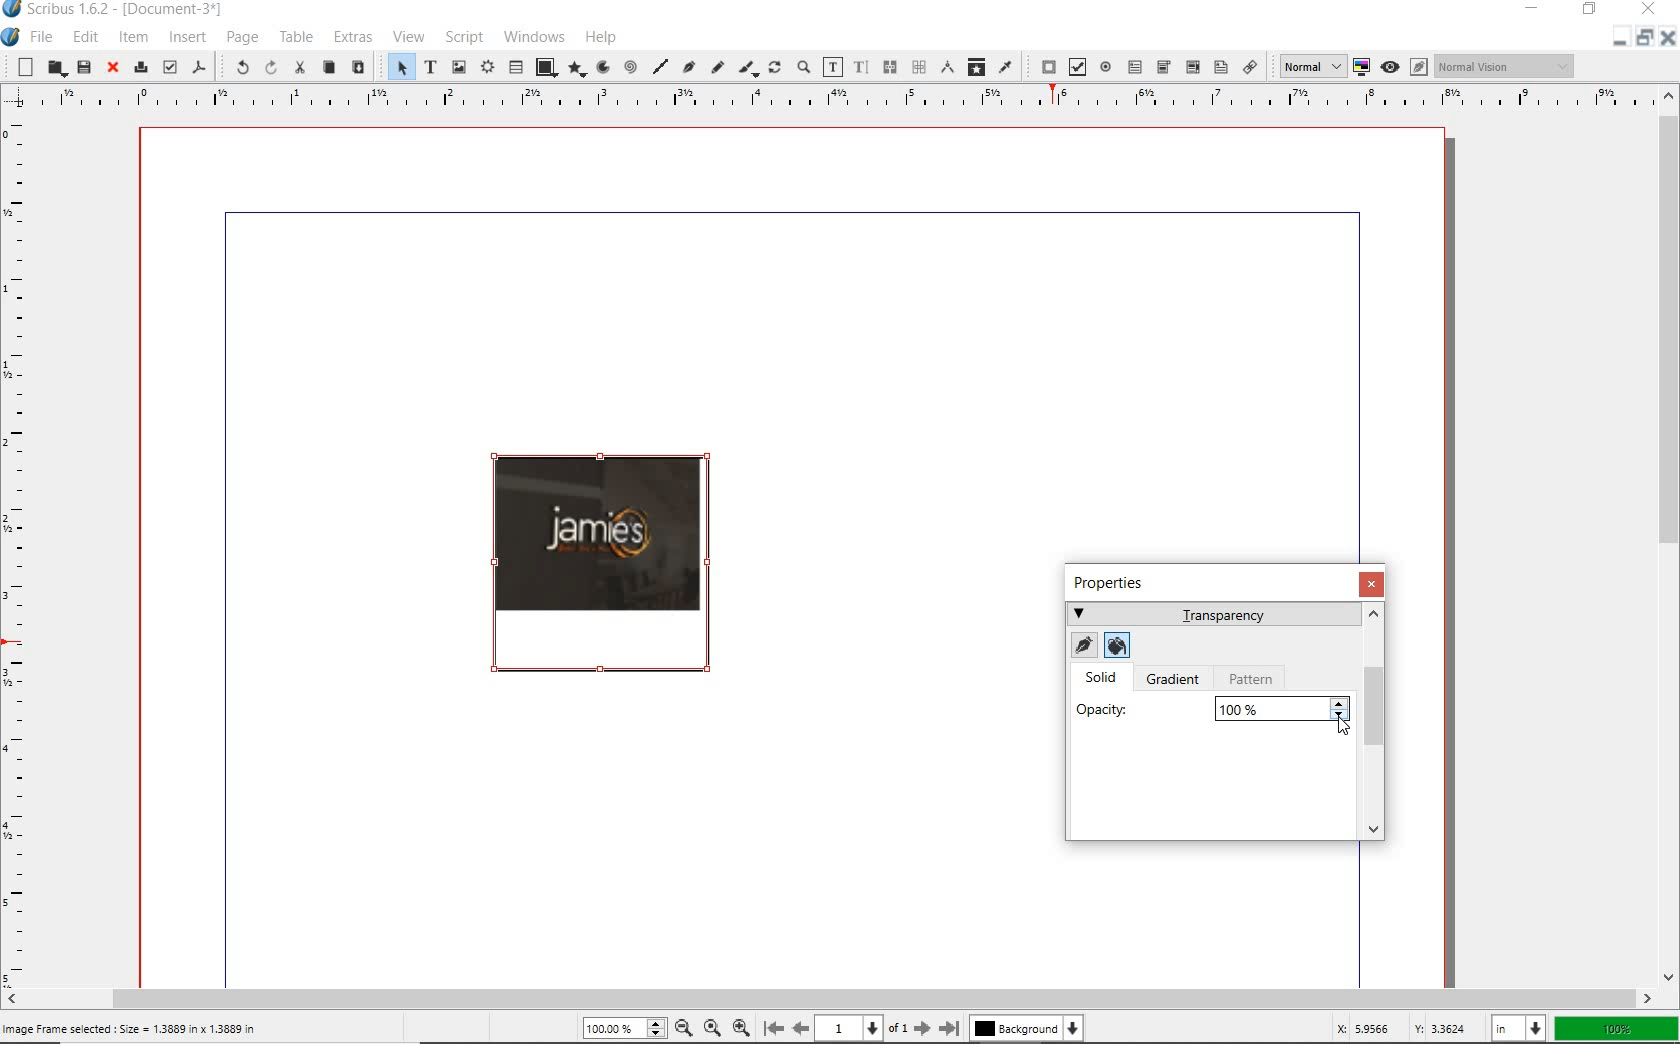 Image resolution: width=1680 pixels, height=1044 pixels. What do you see at coordinates (1252, 68) in the screenshot?
I see `link annotation` at bounding box center [1252, 68].